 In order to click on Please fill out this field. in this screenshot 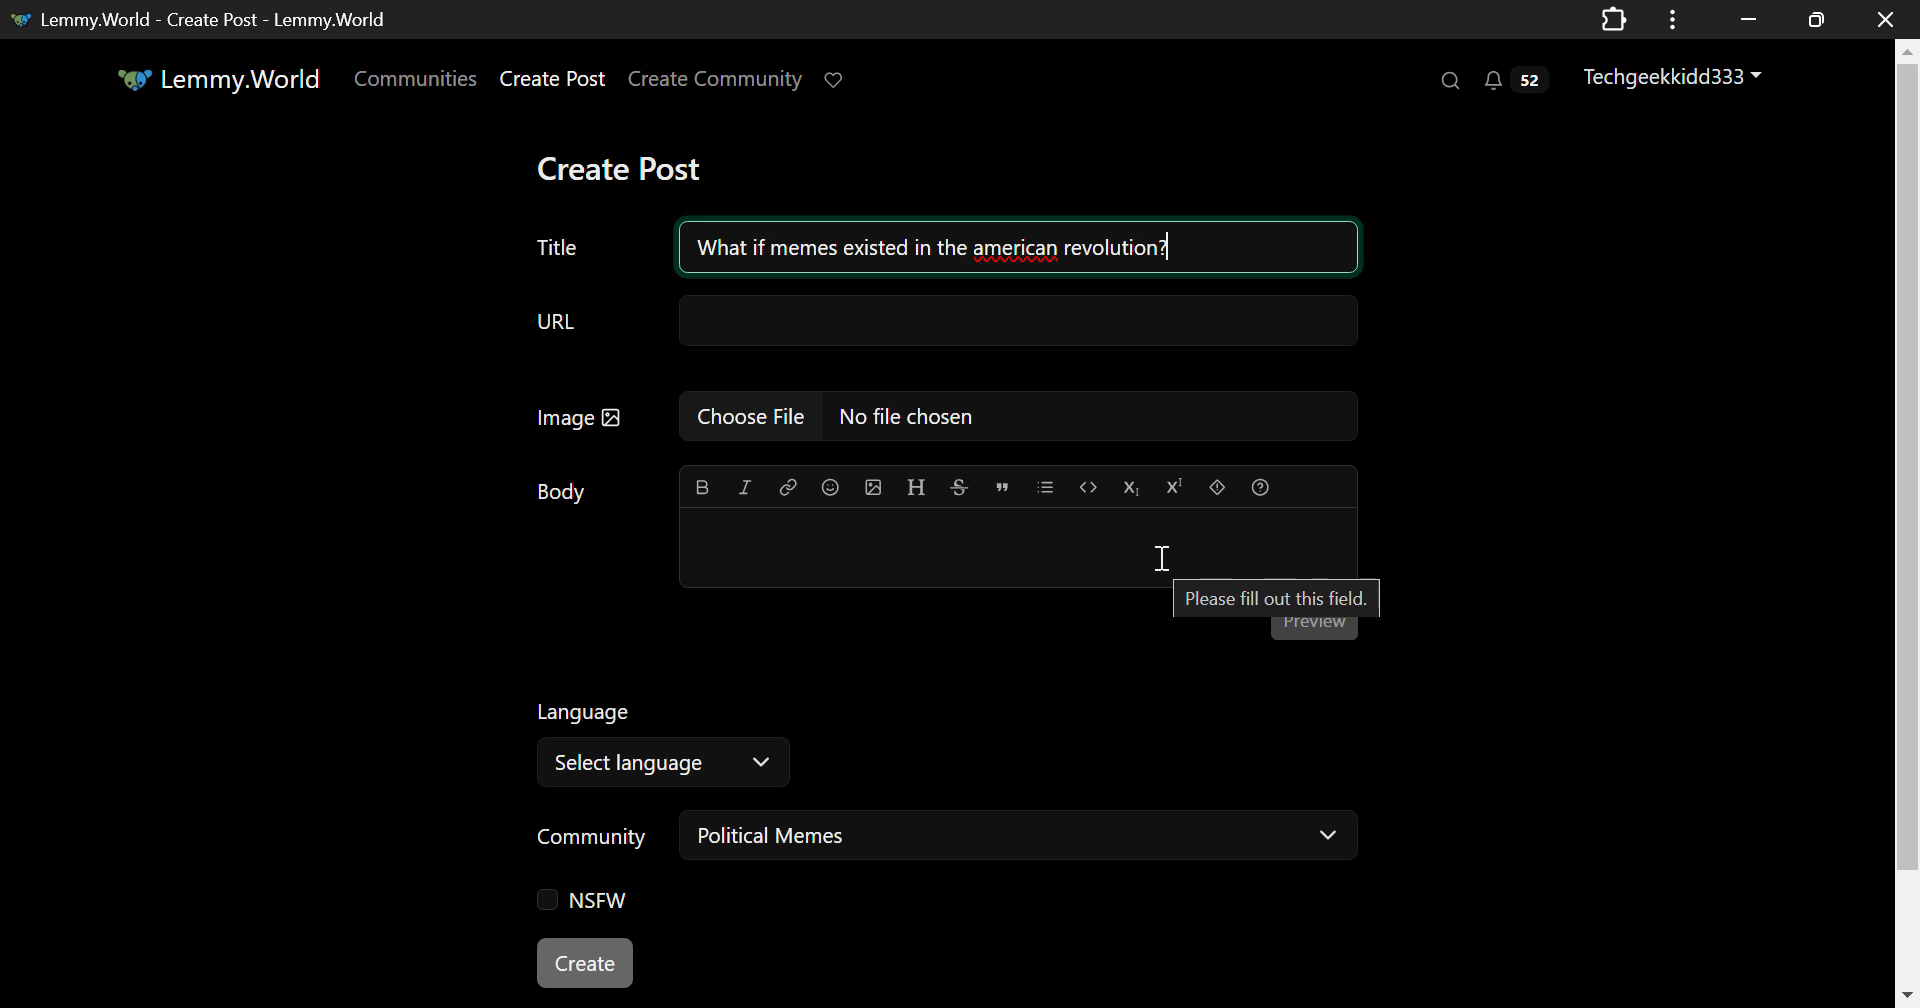, I will do `click(1274, 599)`.